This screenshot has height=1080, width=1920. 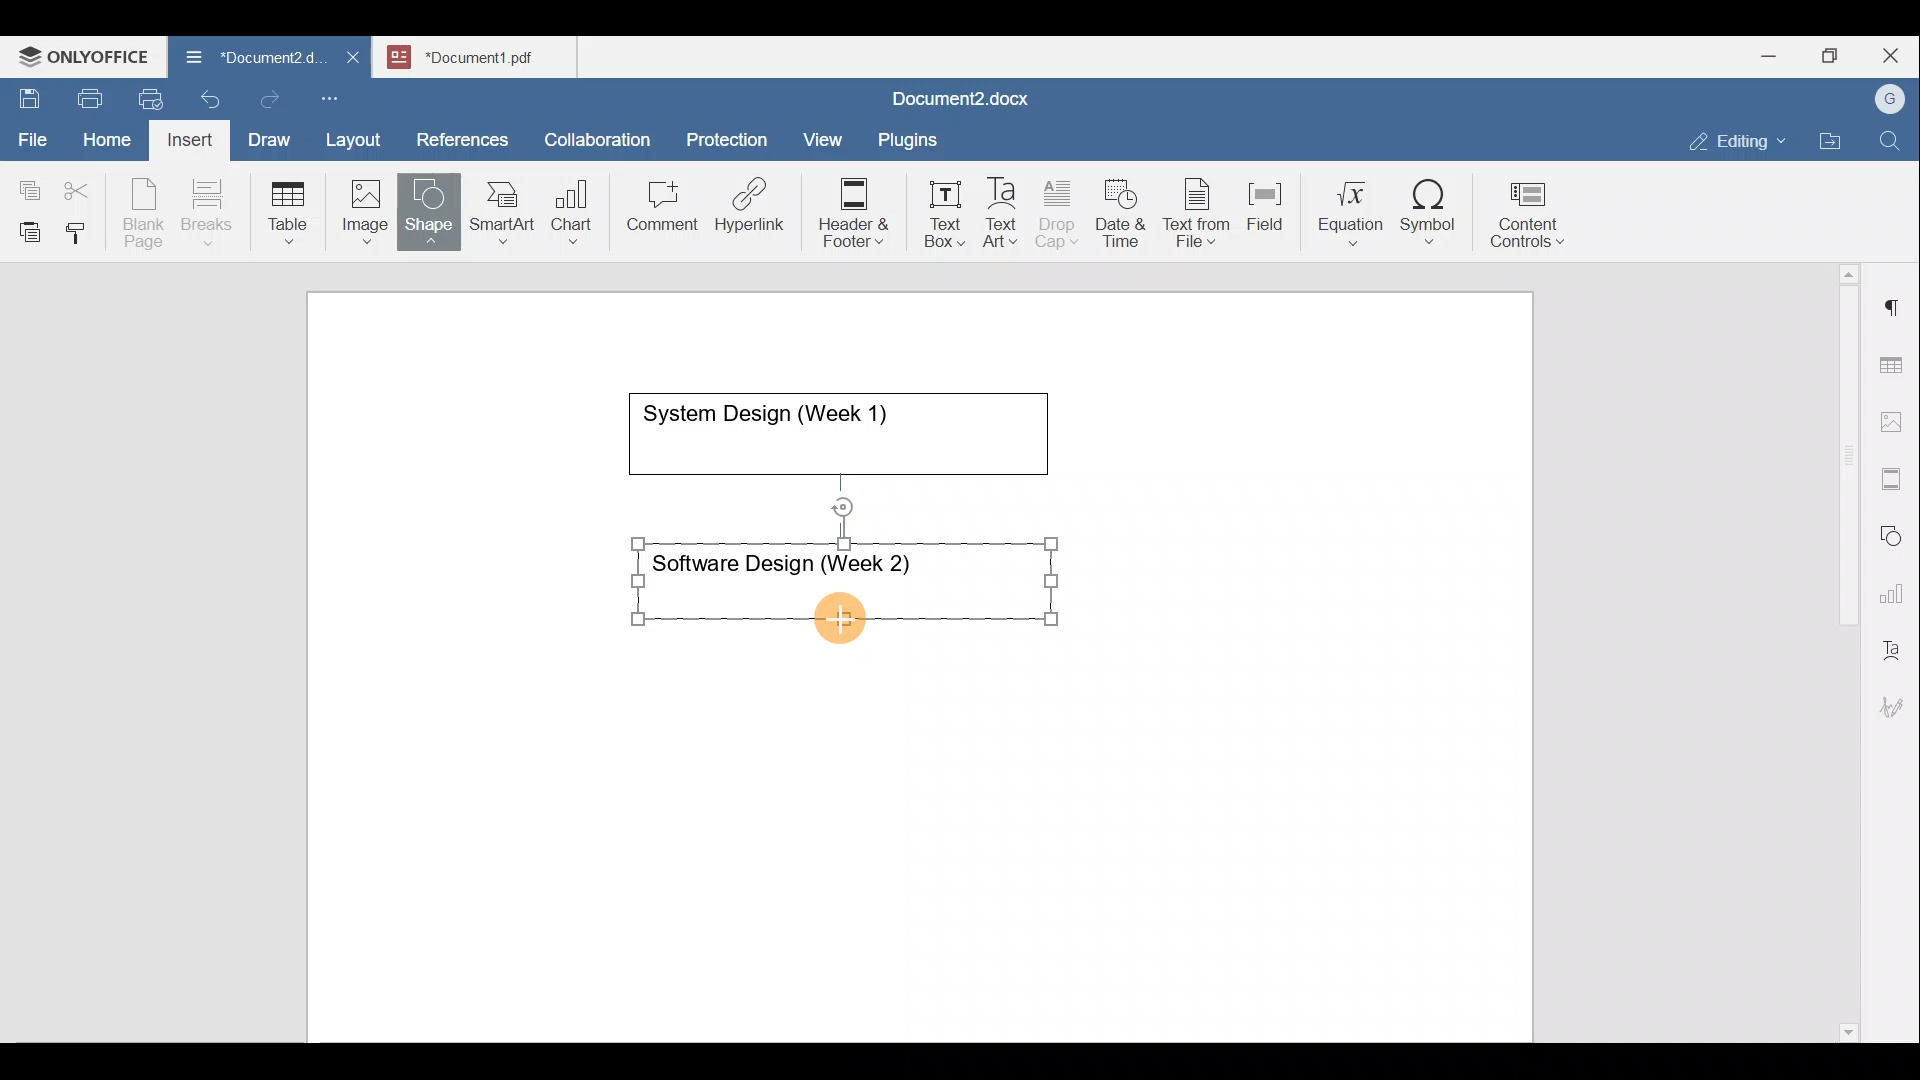 I want to click on Hyperlink, so click(x=756, y=211).